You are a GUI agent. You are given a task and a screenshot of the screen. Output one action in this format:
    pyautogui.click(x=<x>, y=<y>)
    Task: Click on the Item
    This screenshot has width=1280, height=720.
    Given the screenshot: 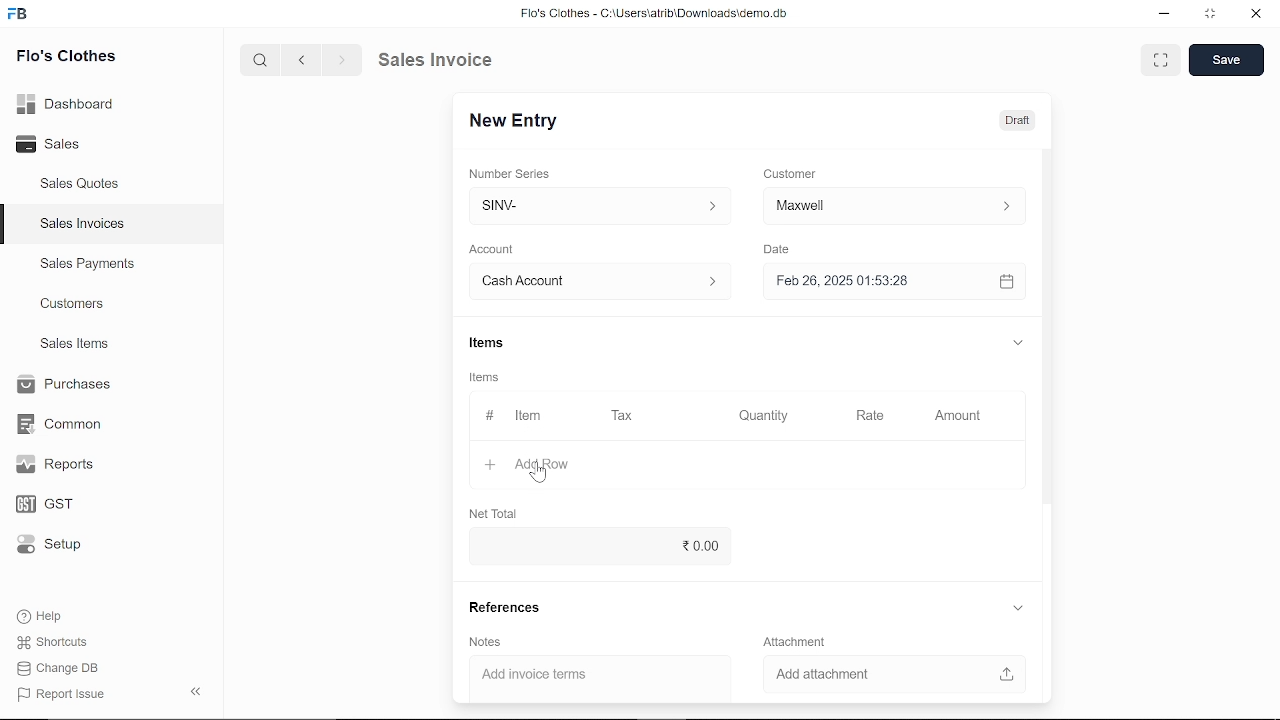 What is the action you would take?
    pyautogui.click(x=517, y=417)
    